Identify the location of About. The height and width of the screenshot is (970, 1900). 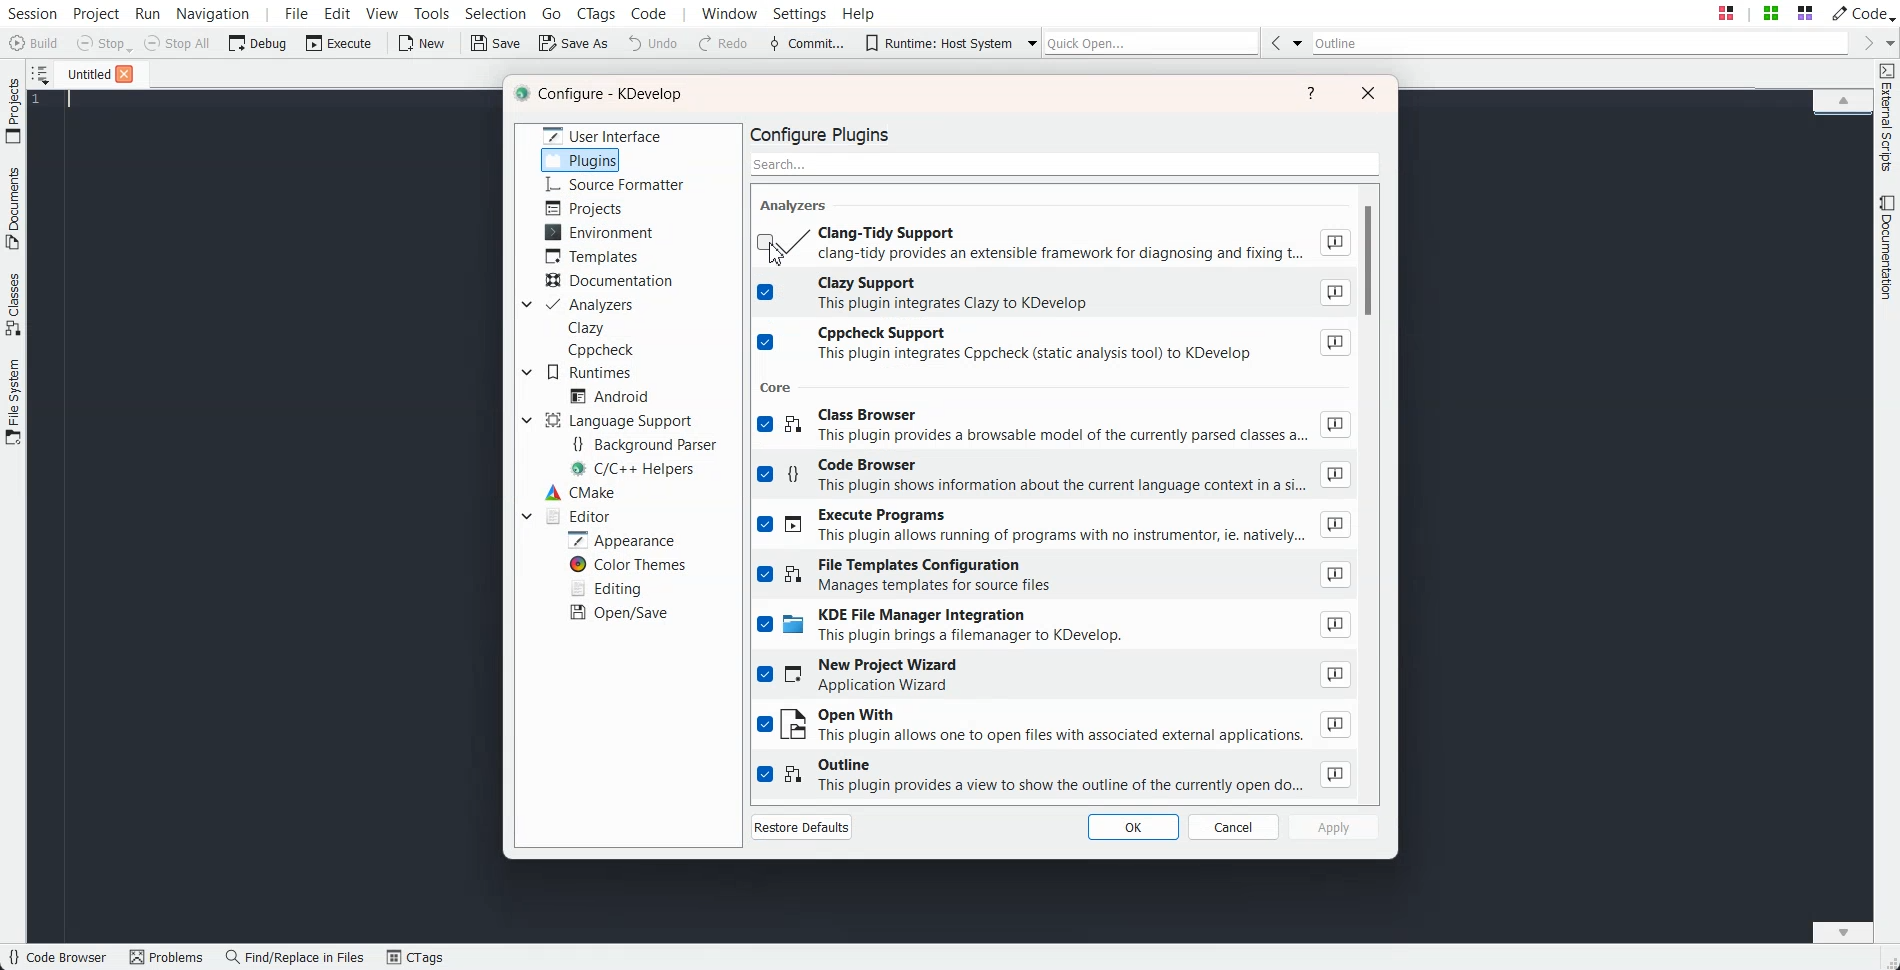
(1334, 724).